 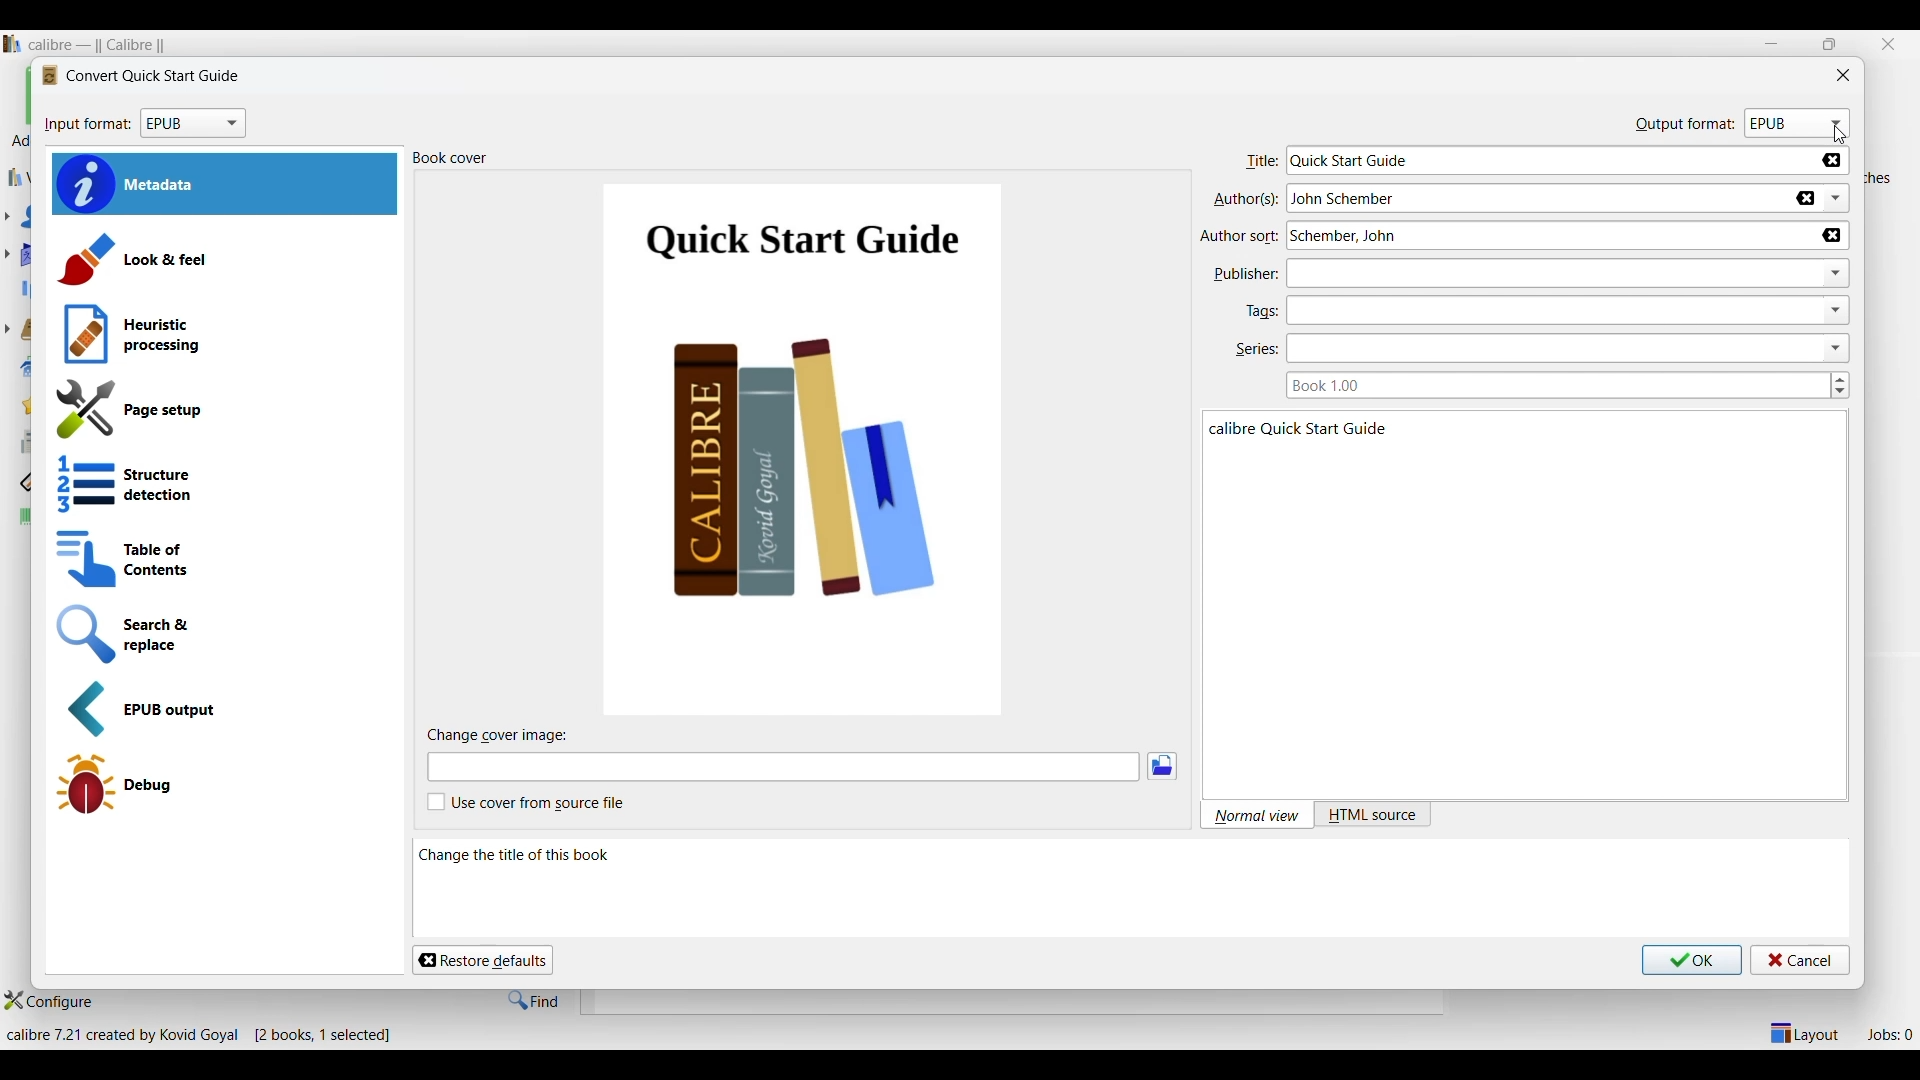 I want to click on dropdown, so click(x=1837, y=273).